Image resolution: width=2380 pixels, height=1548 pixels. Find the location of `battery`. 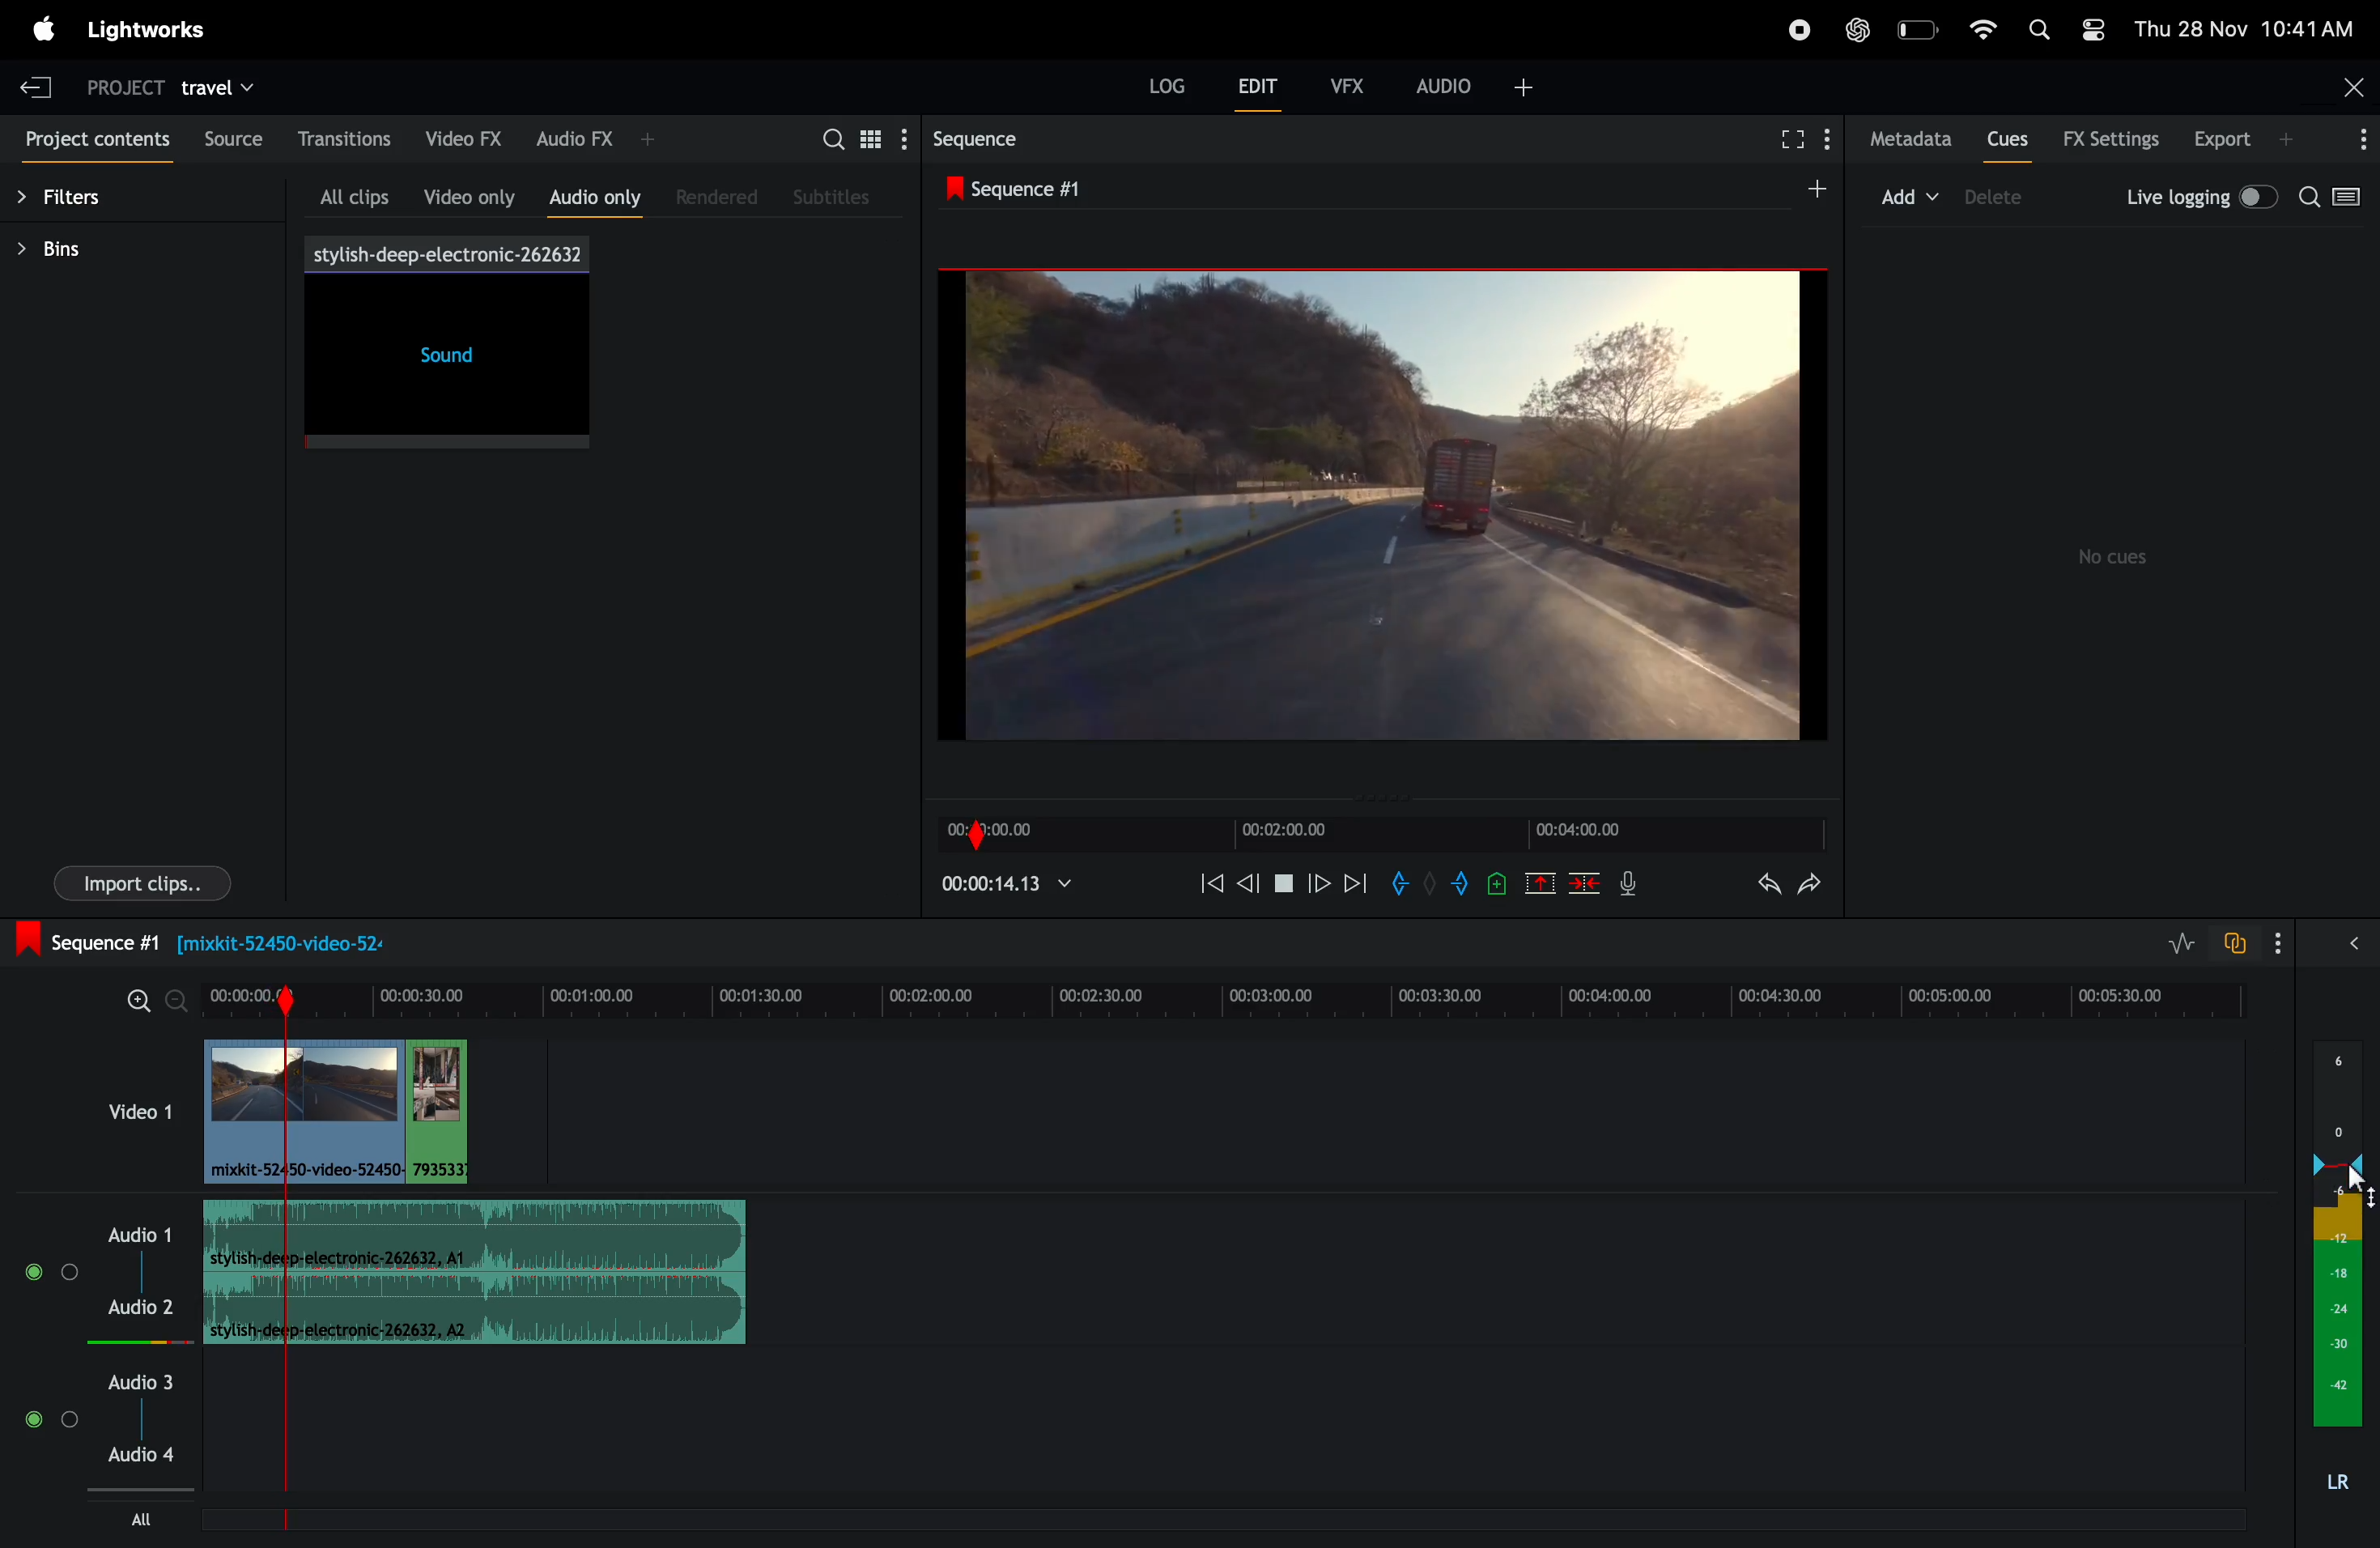

battery is located at coordinates (1919, 28).